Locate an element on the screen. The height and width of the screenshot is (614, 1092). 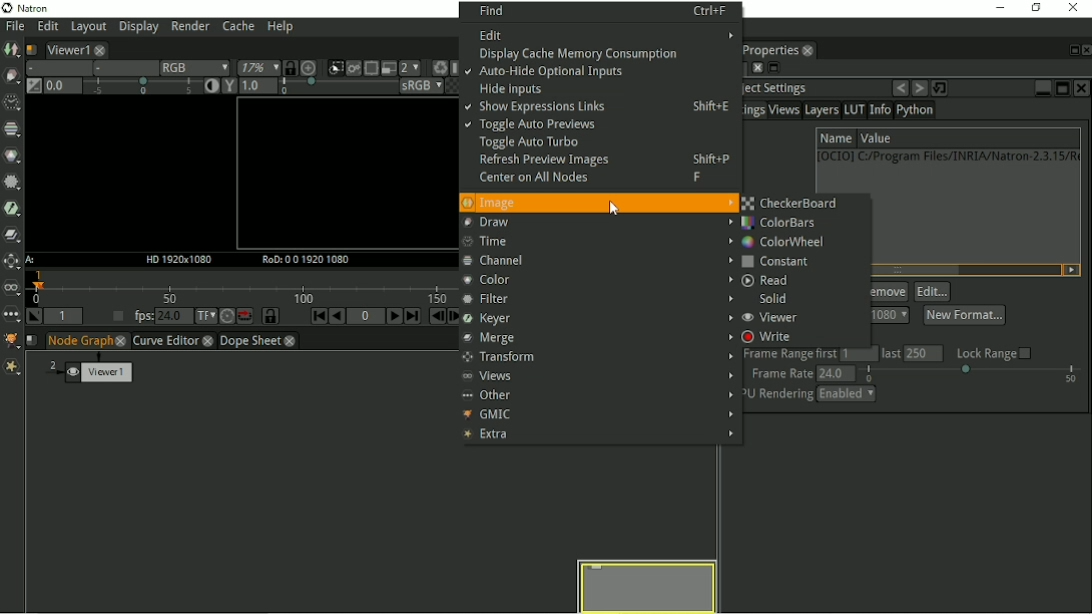
Extra is located at coordinates (598, 435).